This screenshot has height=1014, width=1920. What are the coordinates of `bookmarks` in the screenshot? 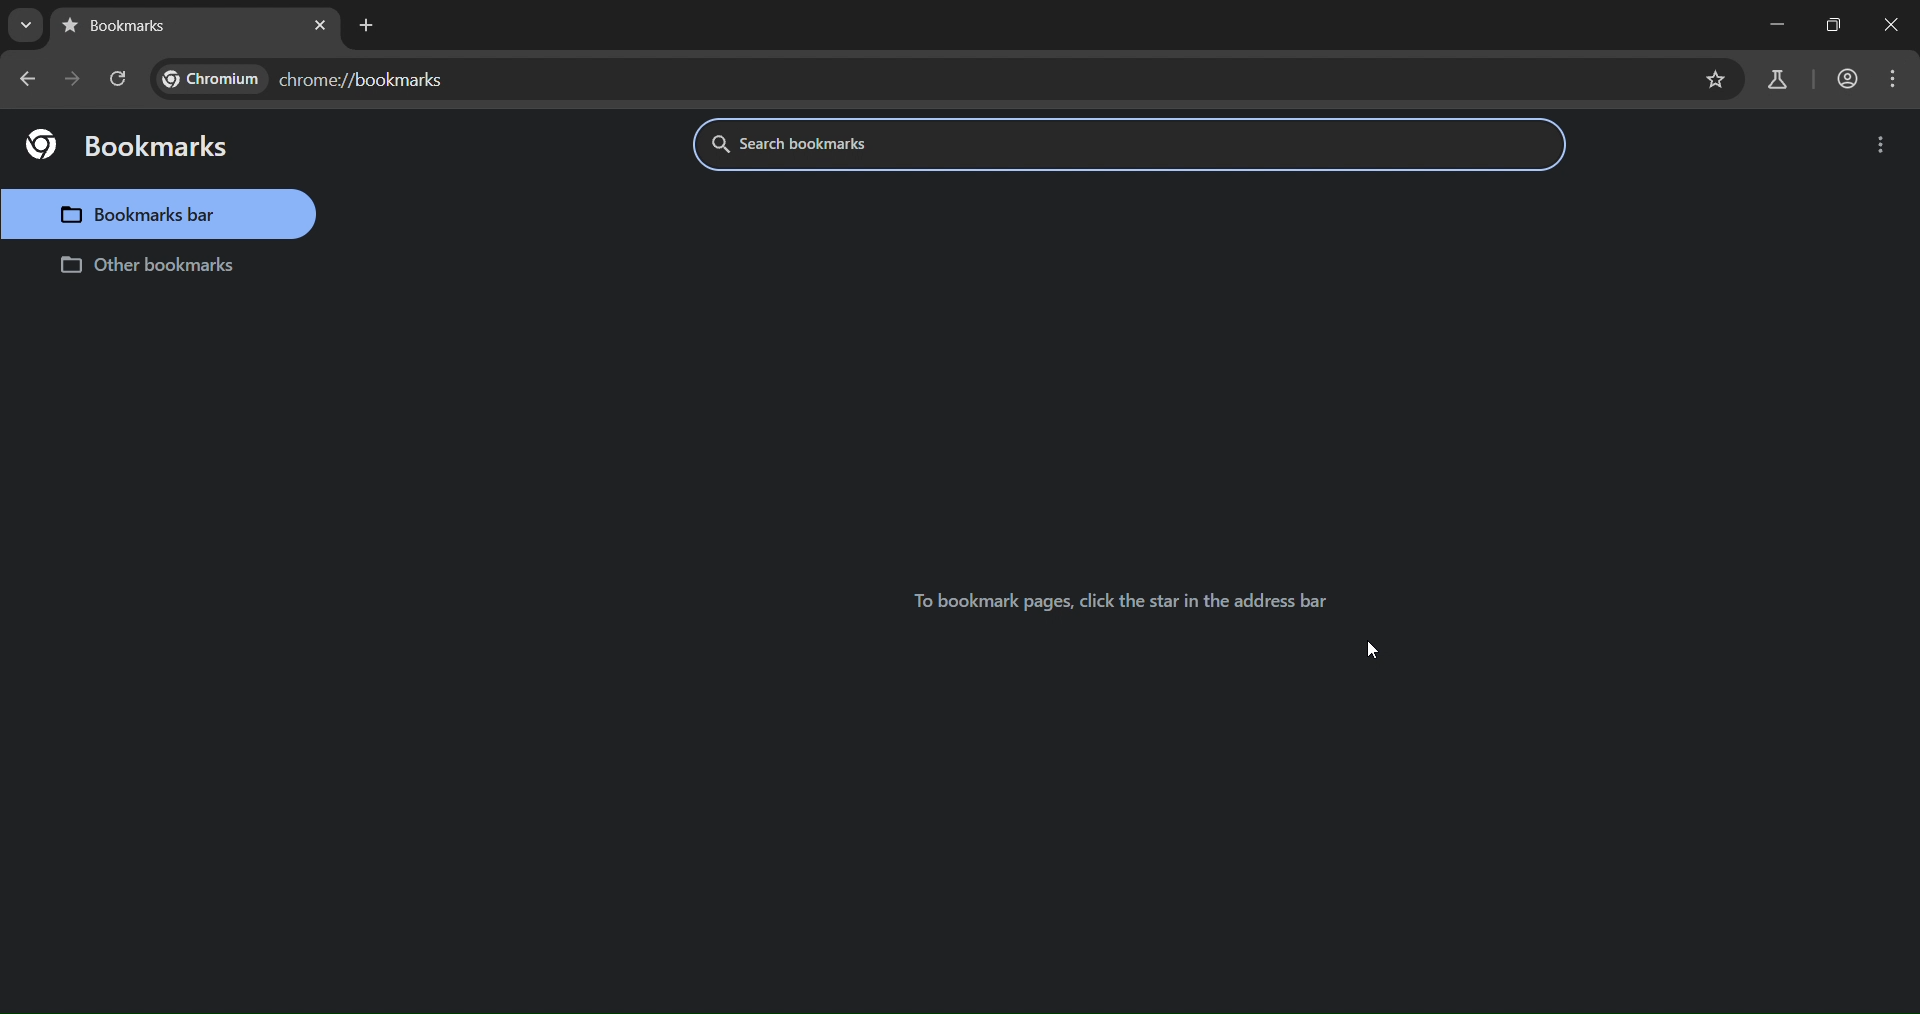 It's located at (128, 145).